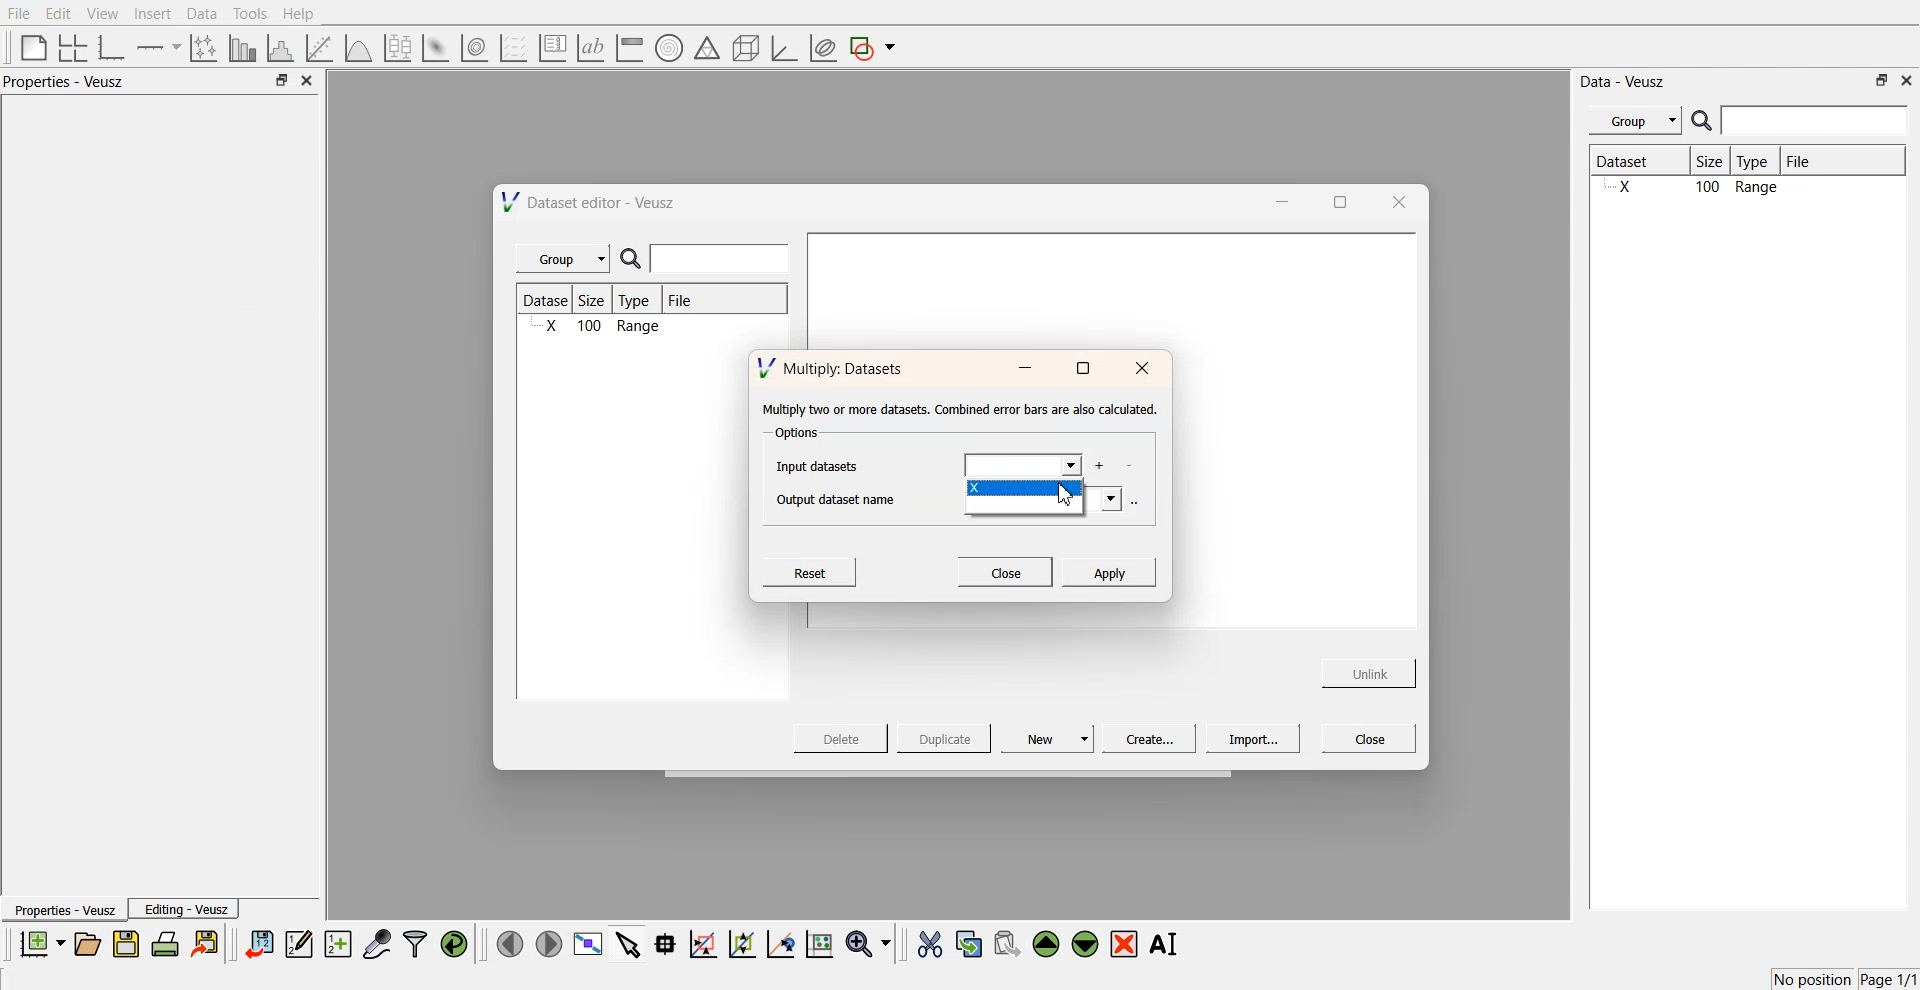  I want to click on import data sets, so click(258, 944).